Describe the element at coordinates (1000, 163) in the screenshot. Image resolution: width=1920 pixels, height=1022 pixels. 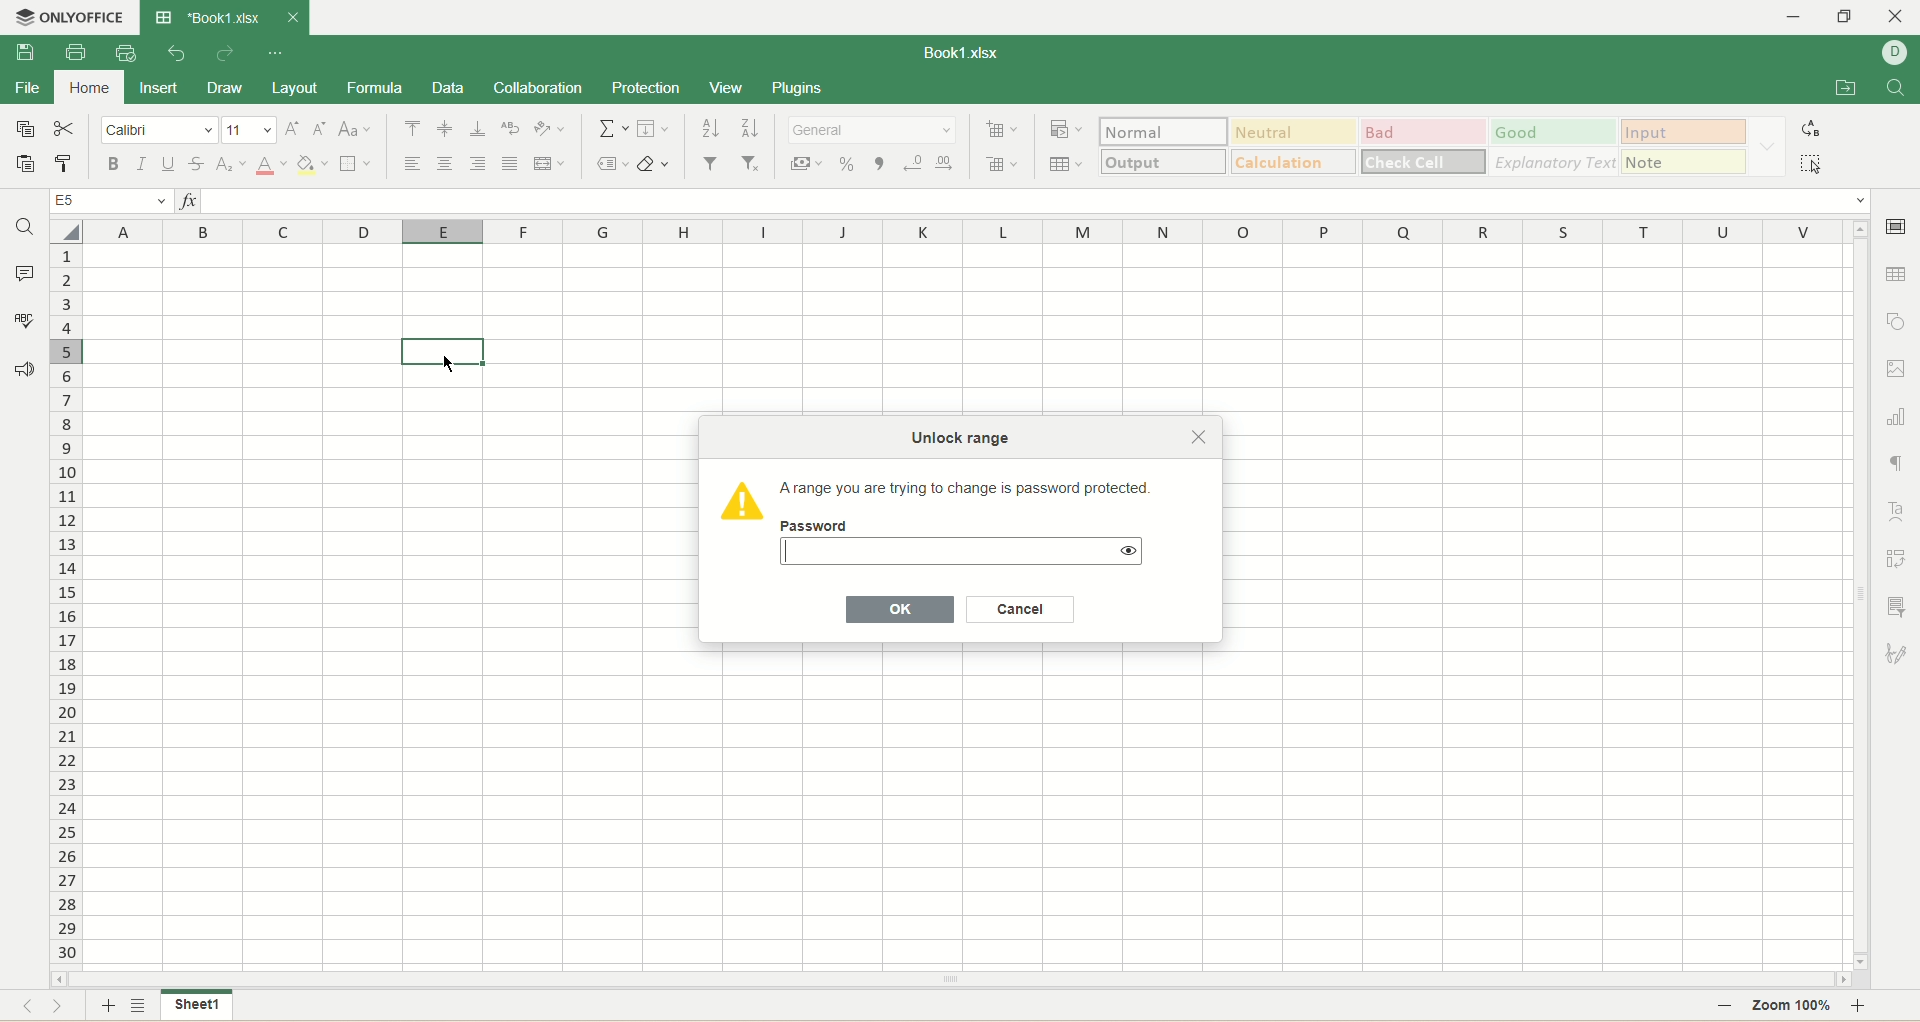
I see `remove cell` at that location.